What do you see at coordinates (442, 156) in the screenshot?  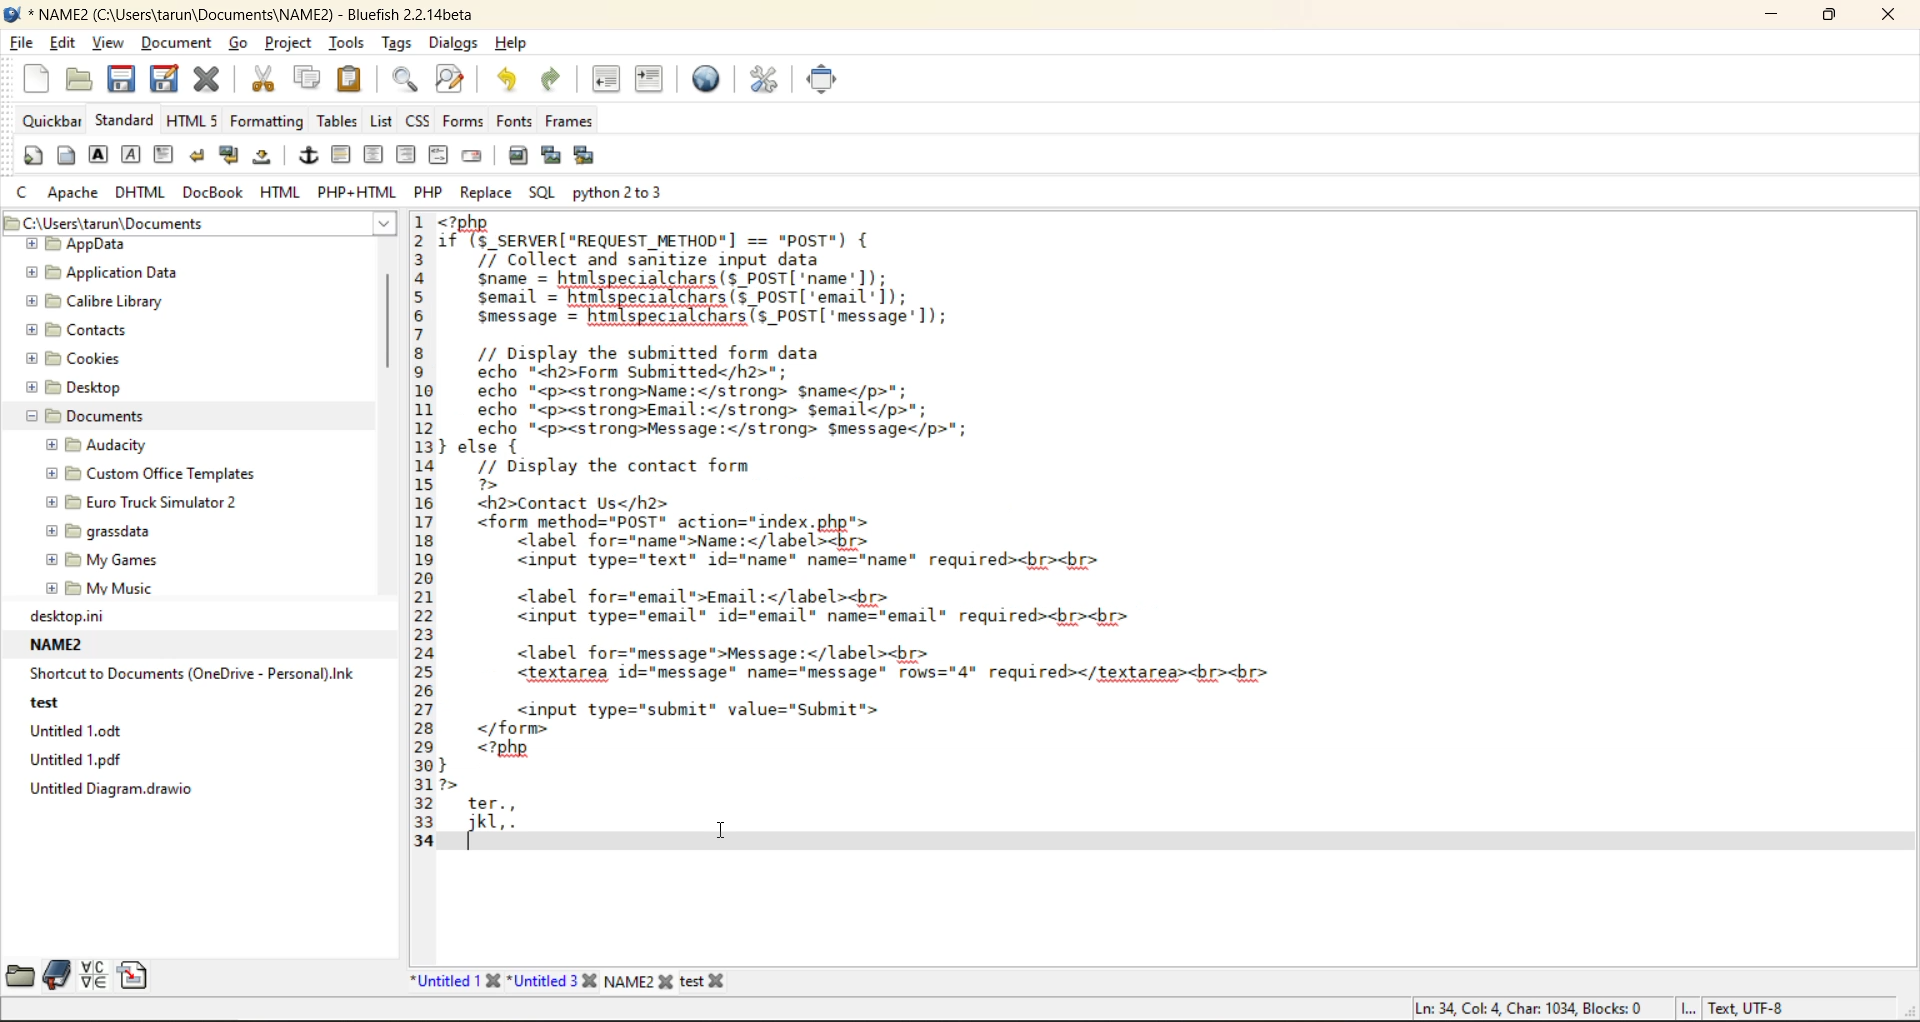 I see `html comment` at bounding box center [442, 156].